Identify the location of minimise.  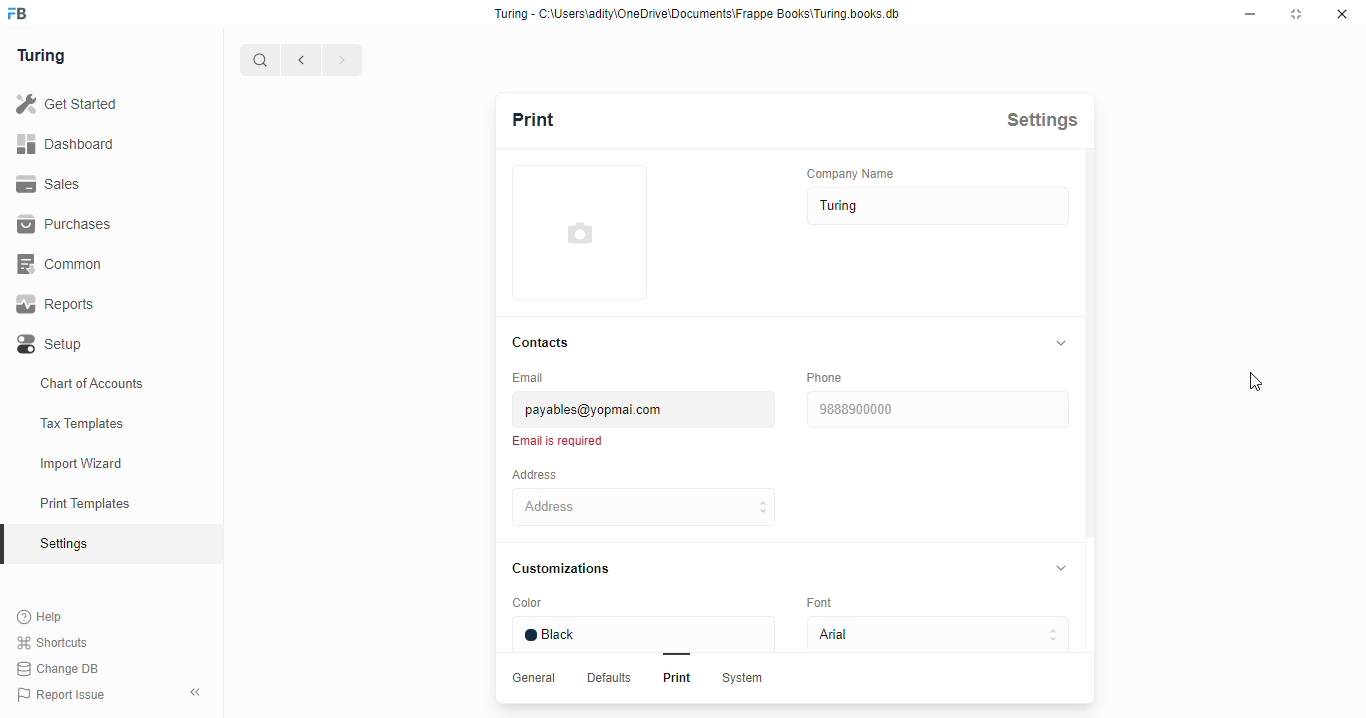
(1253, 14).